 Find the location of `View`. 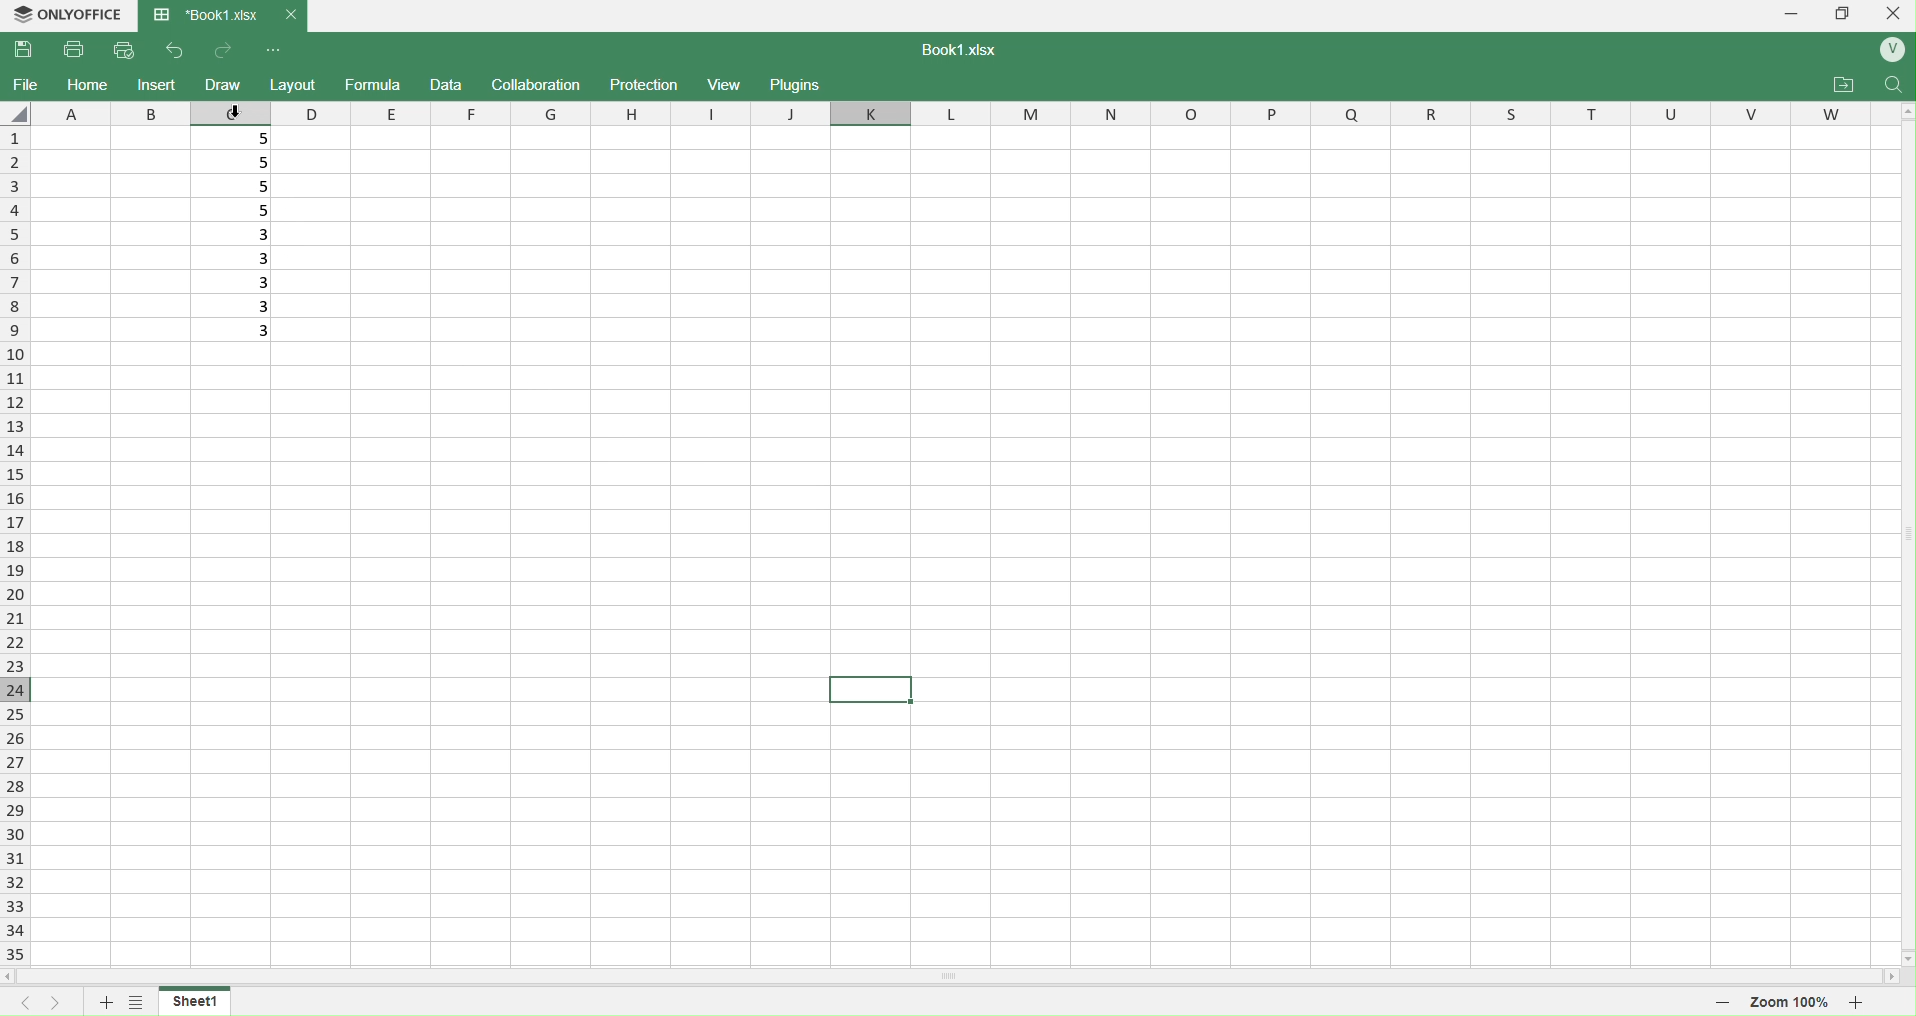

View is located at coordinates (728, 84).